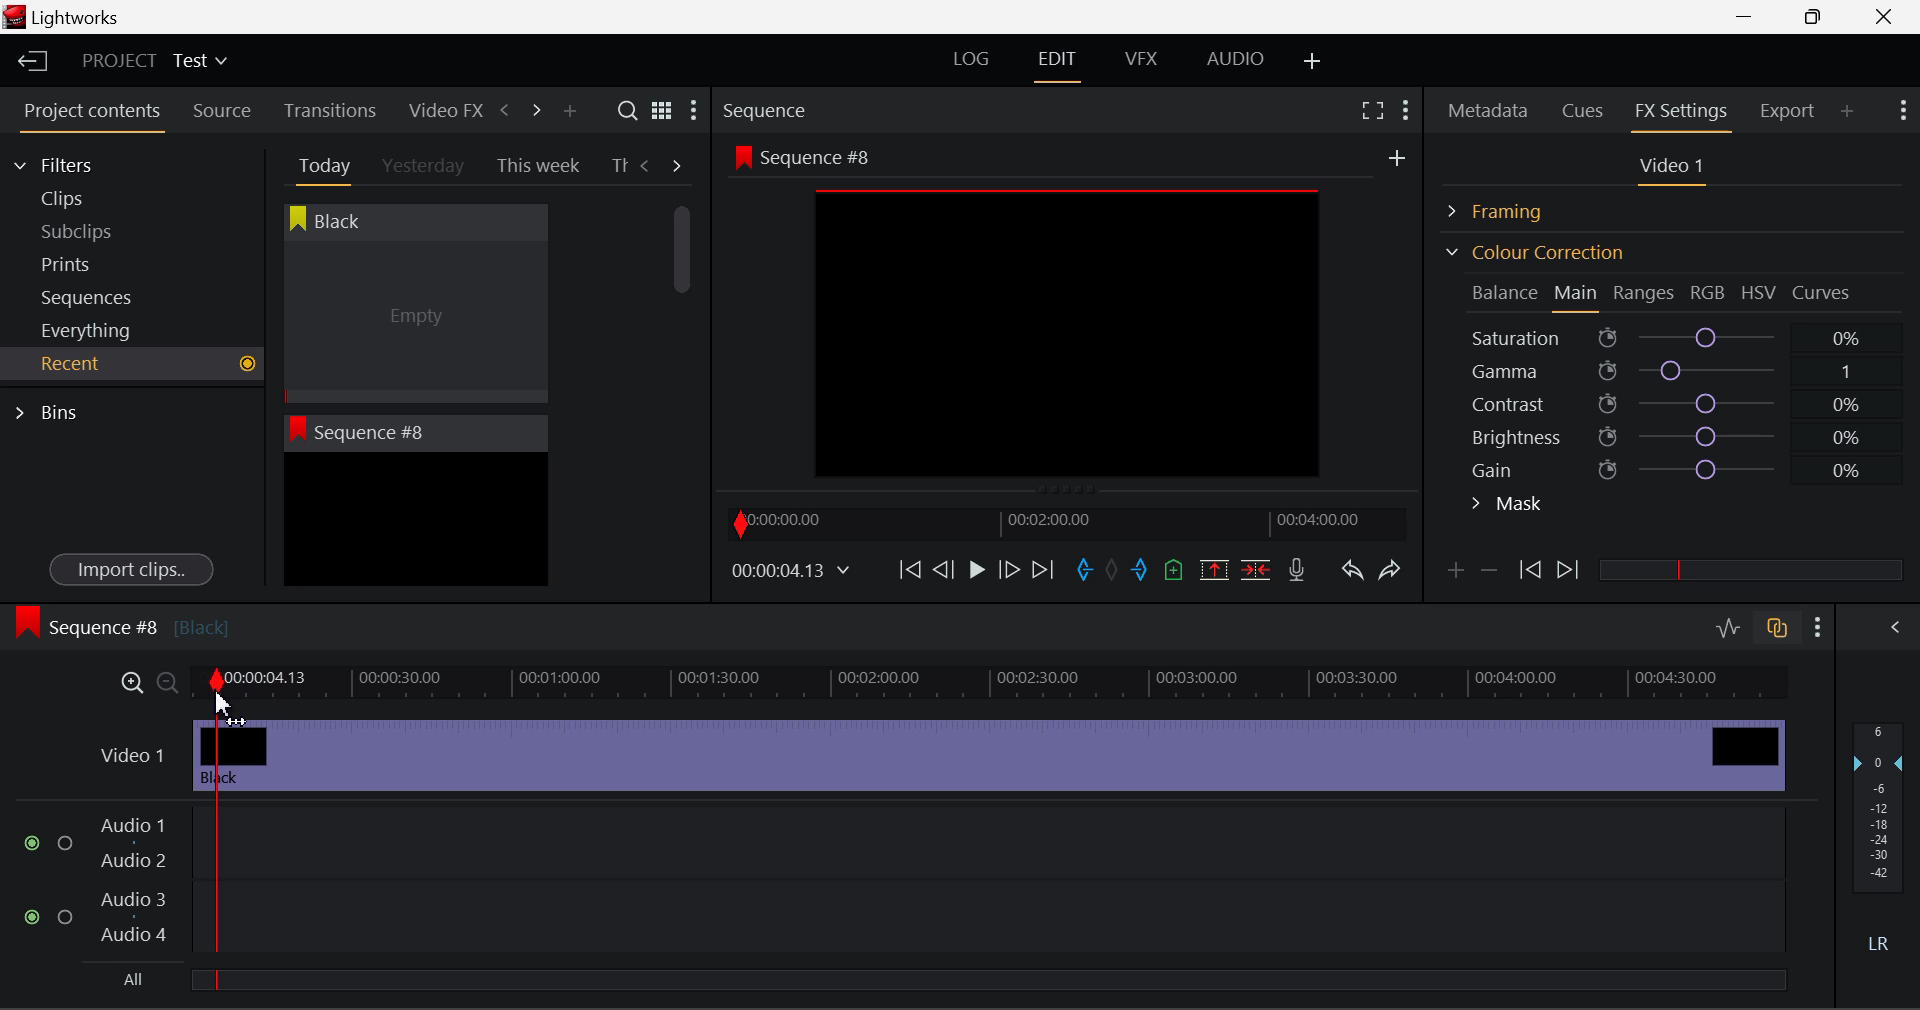 Image resolution: width=1920 pixels, height=1010 pixels. I want to click on LOG Layout, so click(970, 58).